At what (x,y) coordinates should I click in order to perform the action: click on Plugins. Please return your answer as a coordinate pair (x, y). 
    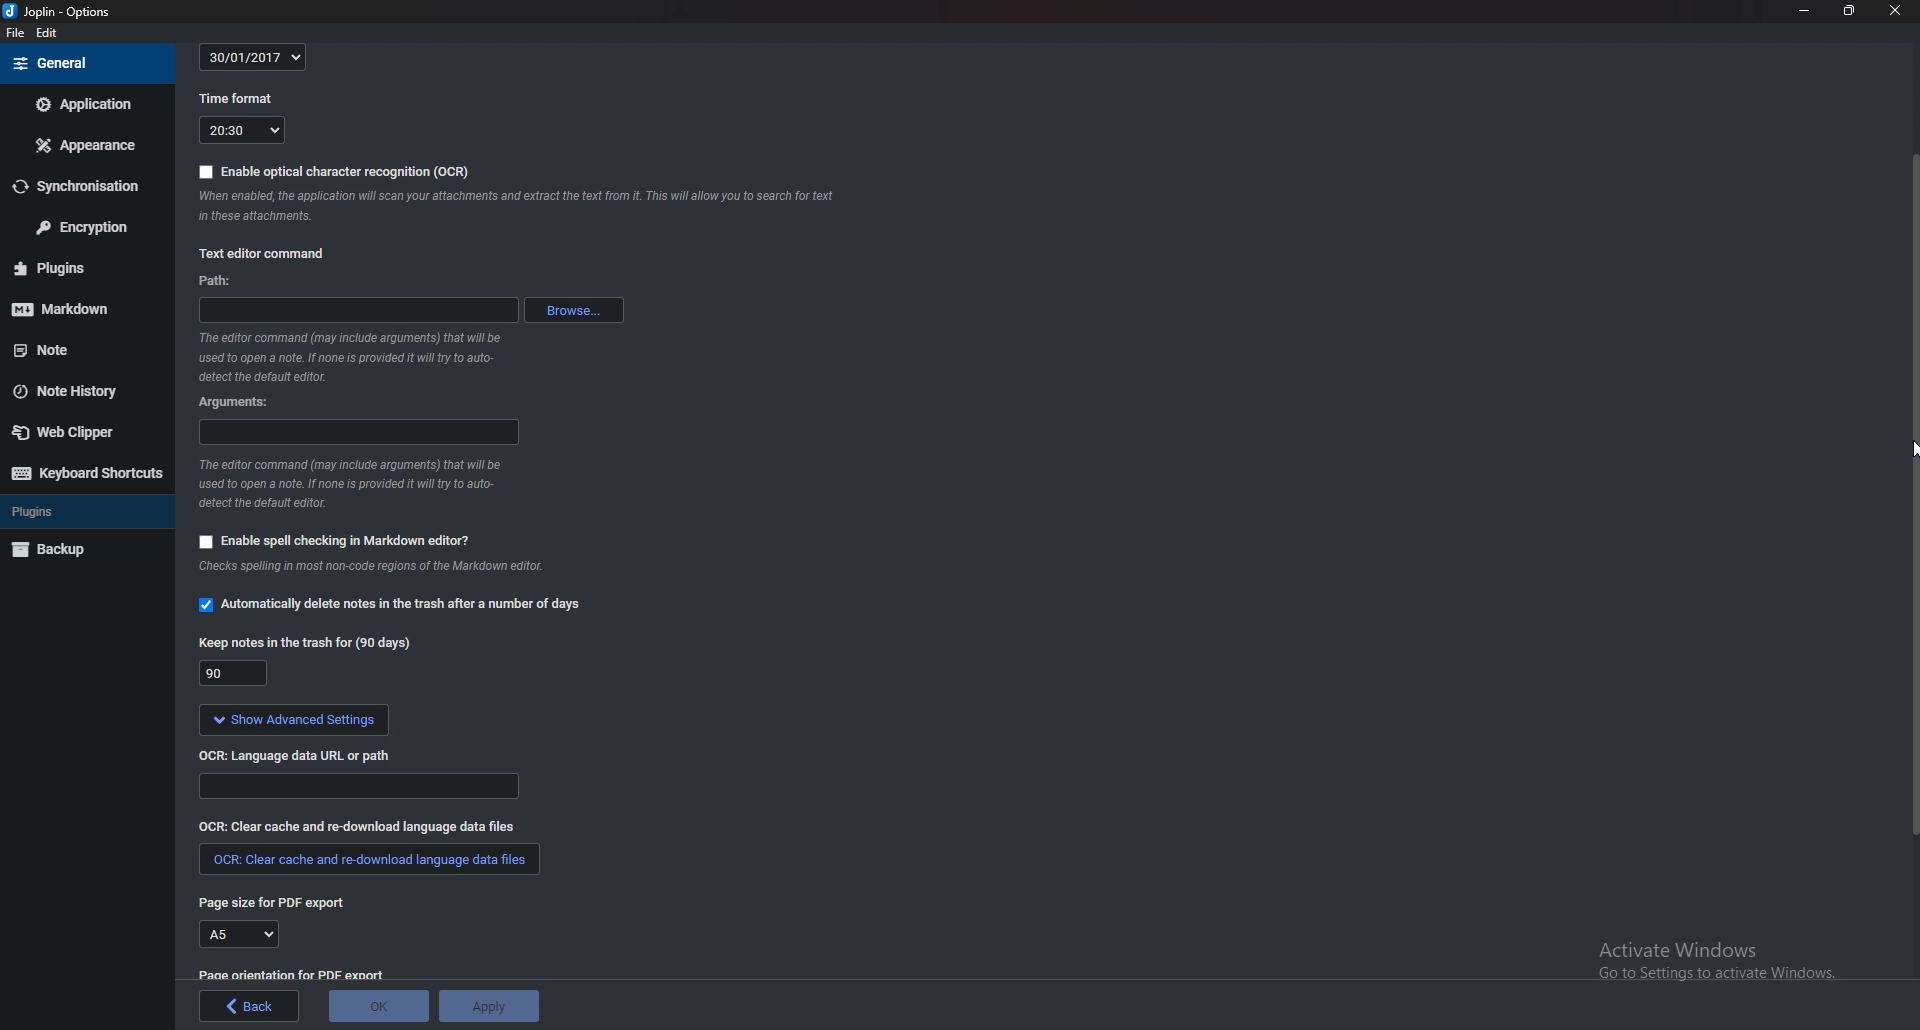
    Looking at the image, I should click on (84, 510).